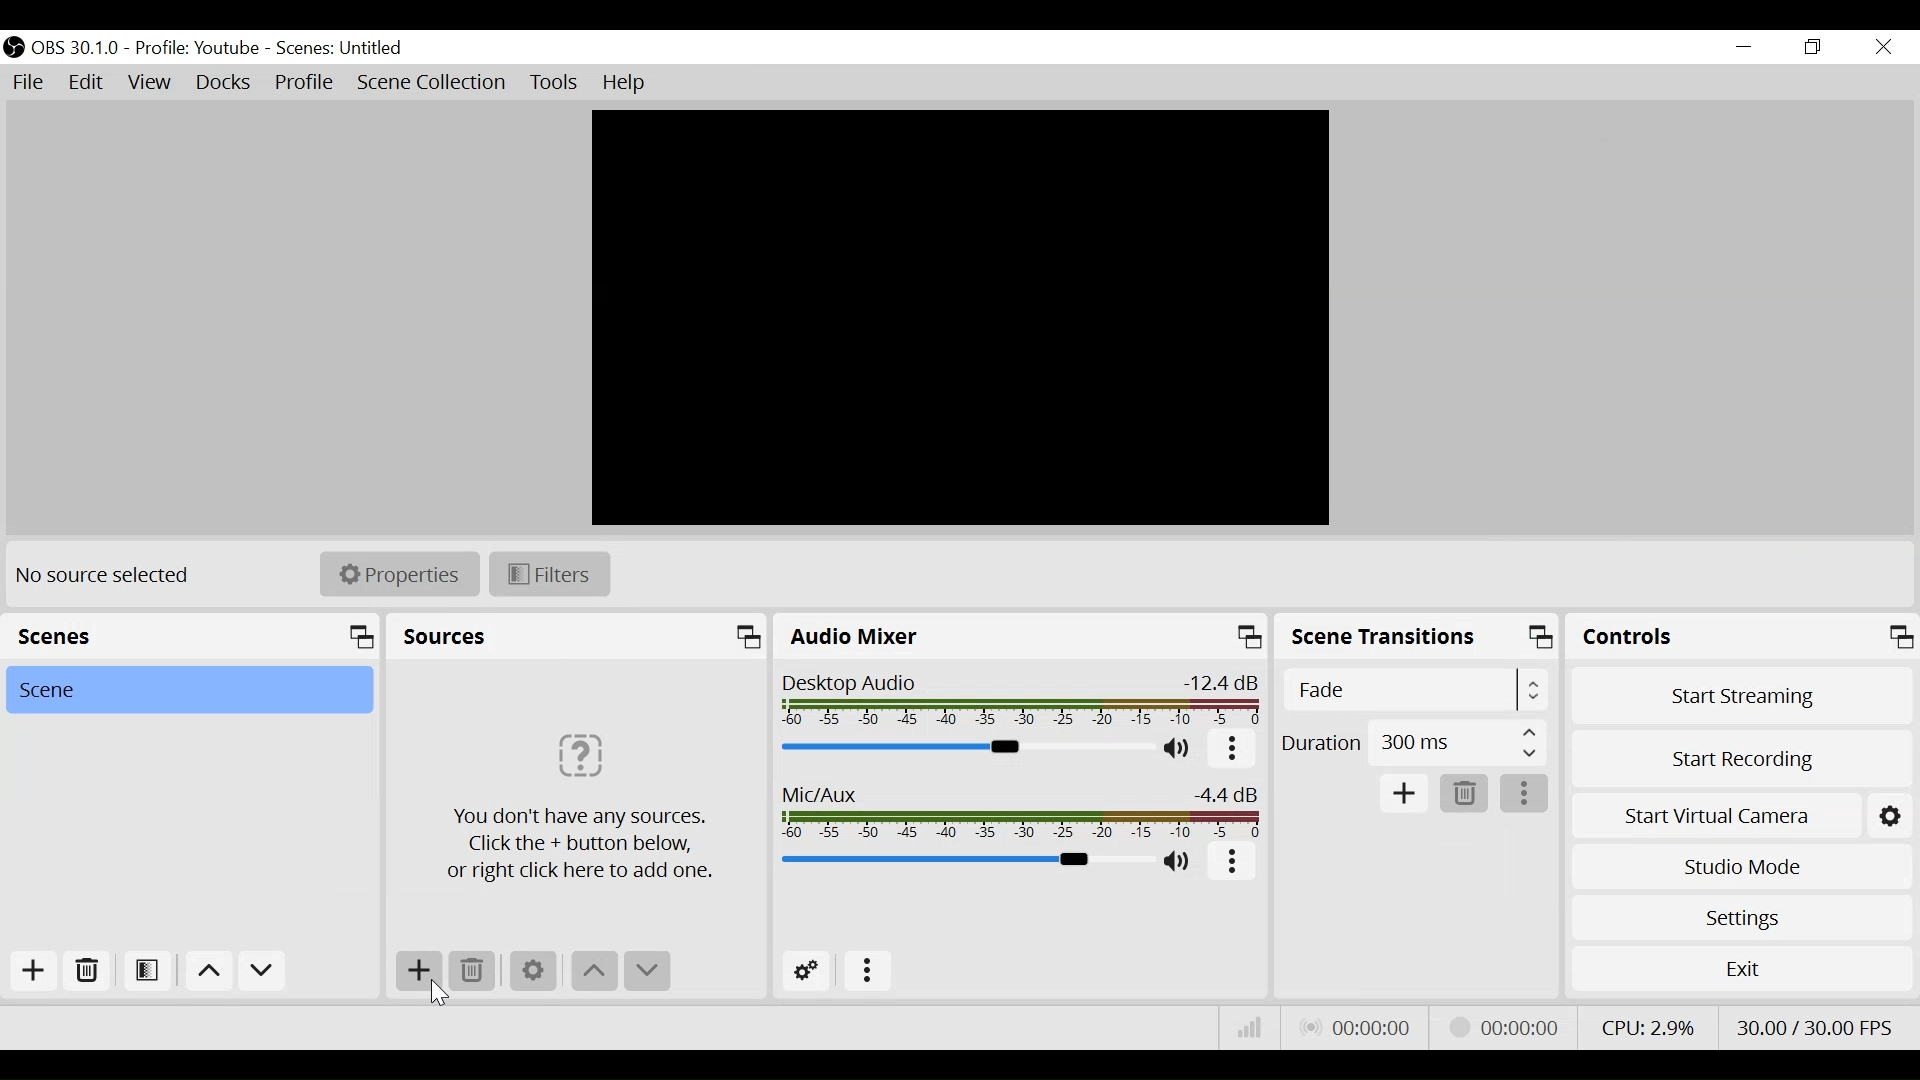 This screenshot has width=1920, height=1080. Describe the element at coordinates (1882, 49) in the screenshot. I see `Close` at that location.